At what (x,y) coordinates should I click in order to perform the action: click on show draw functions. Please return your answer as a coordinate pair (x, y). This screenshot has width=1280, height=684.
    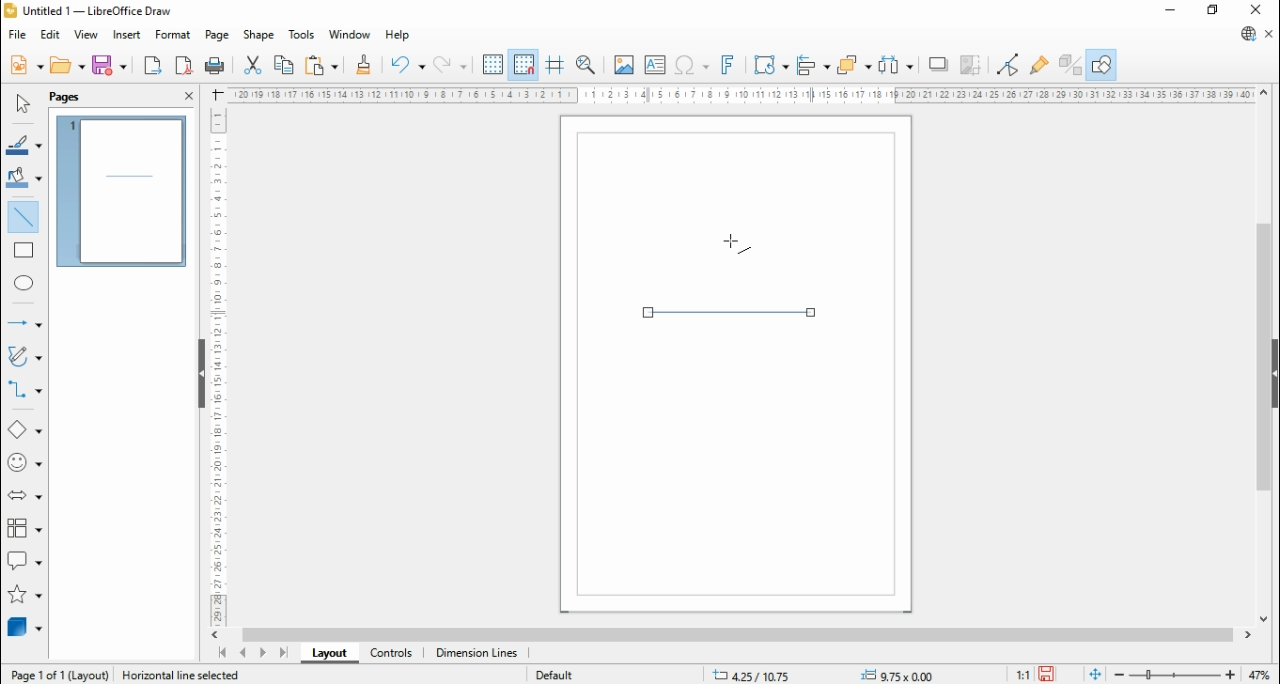
    Looking at the image, I should click on (1103, 64).